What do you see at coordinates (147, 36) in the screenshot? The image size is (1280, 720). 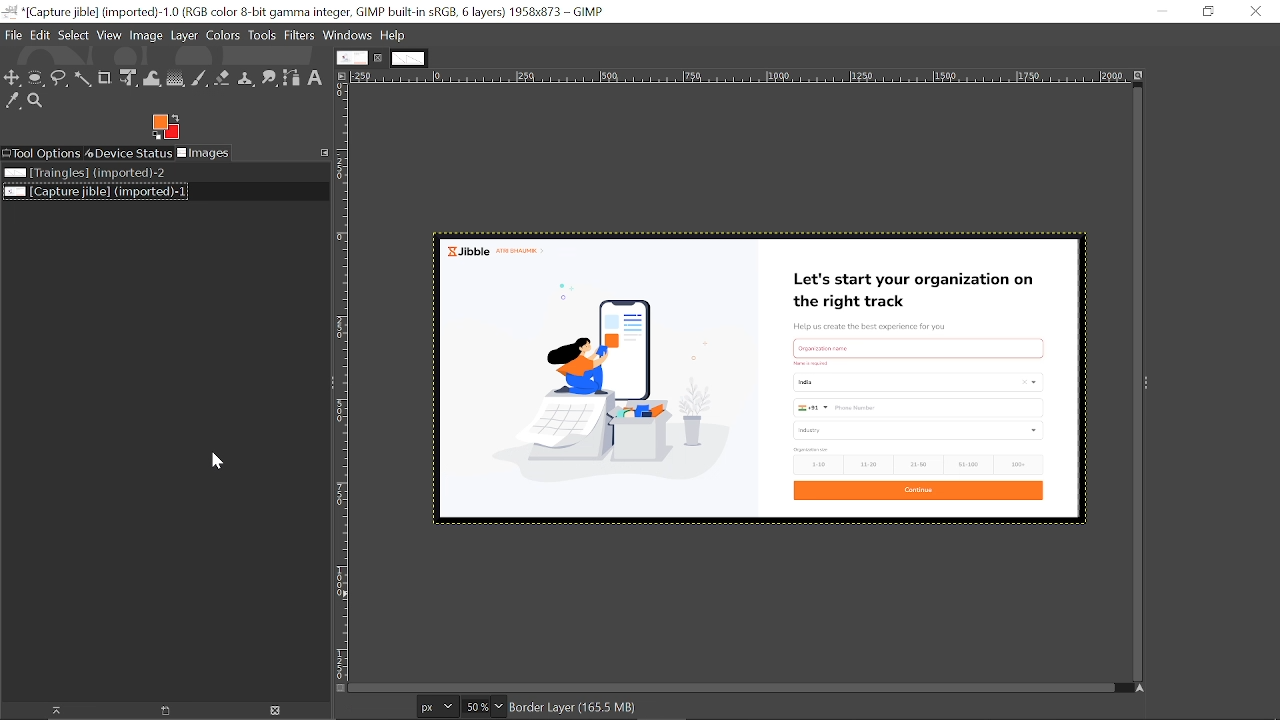 I see `Image` at bounding box center [147, 36].